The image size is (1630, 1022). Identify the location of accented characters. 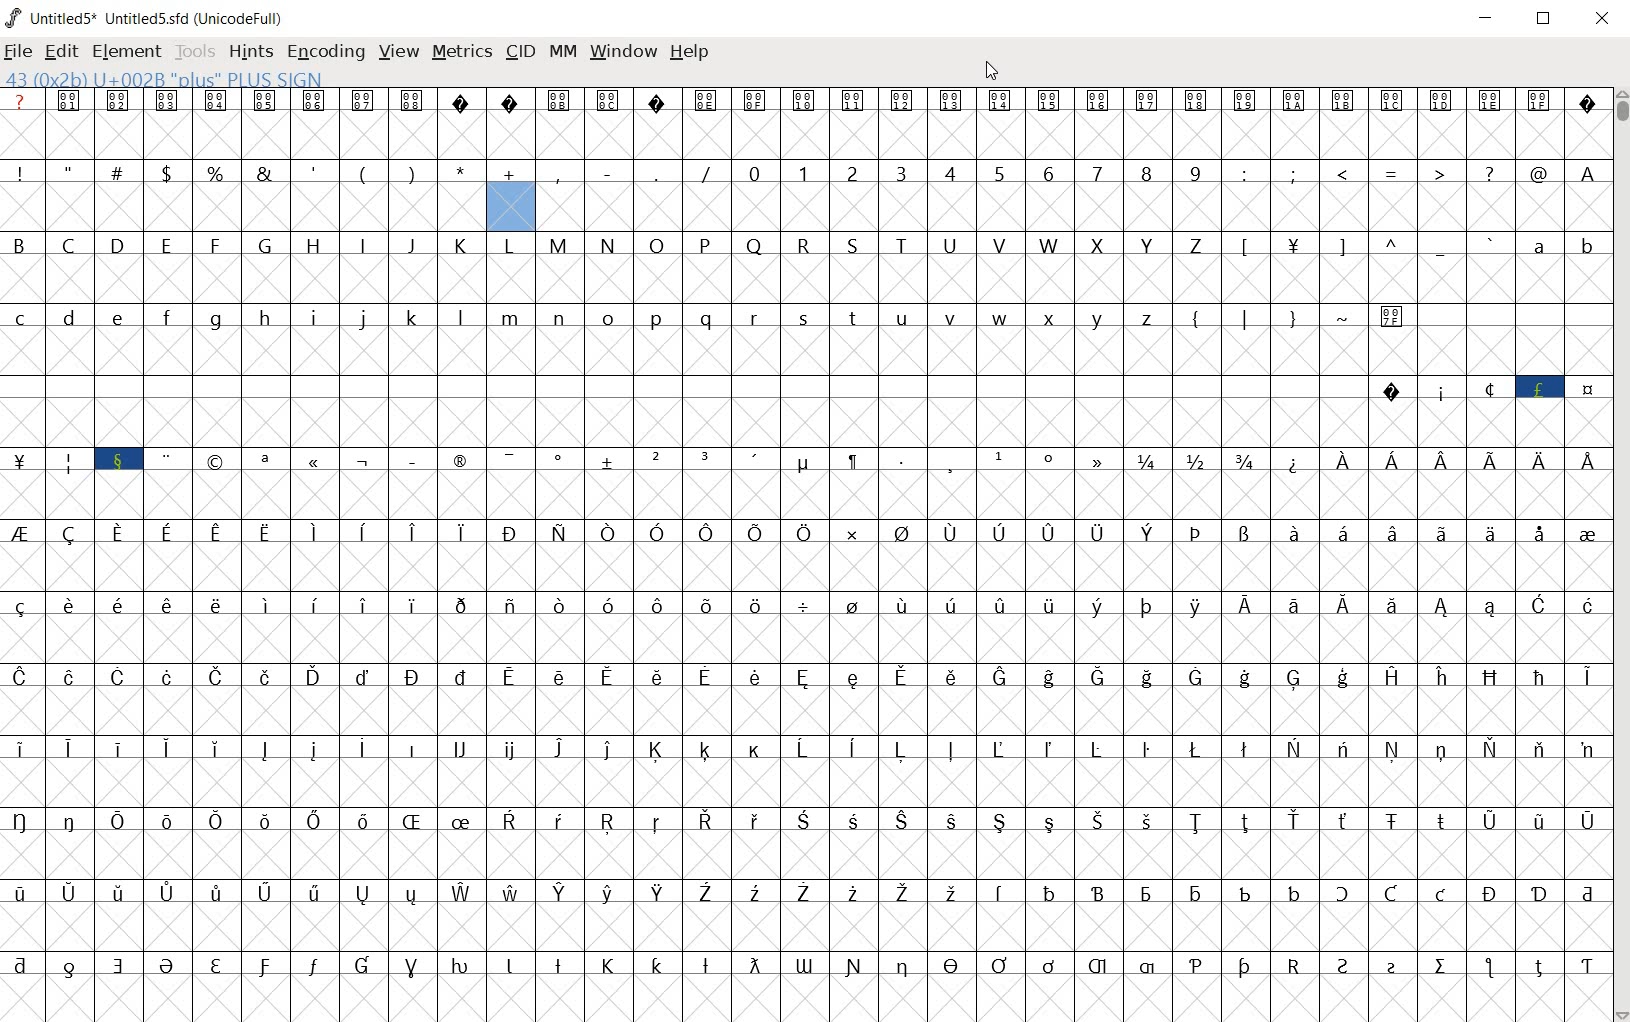
(1019, 773).